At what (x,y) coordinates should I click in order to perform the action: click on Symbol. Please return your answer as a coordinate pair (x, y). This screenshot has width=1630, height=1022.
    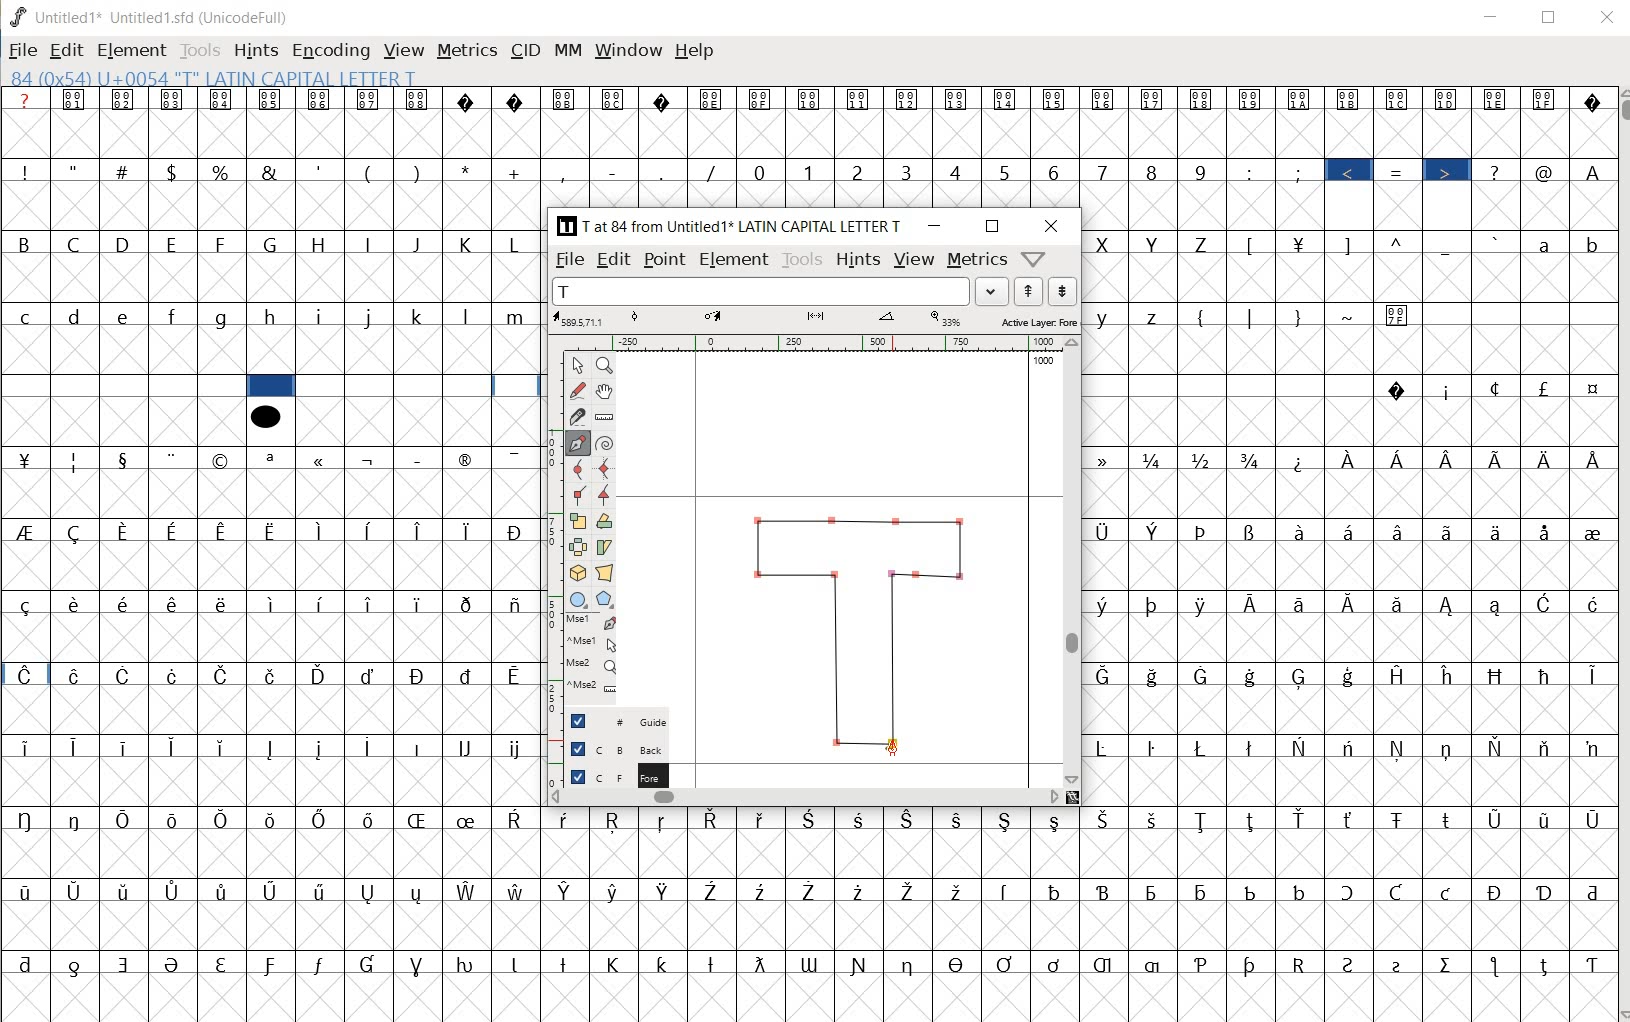
    Looking at the image, I should click on (1399, 531).